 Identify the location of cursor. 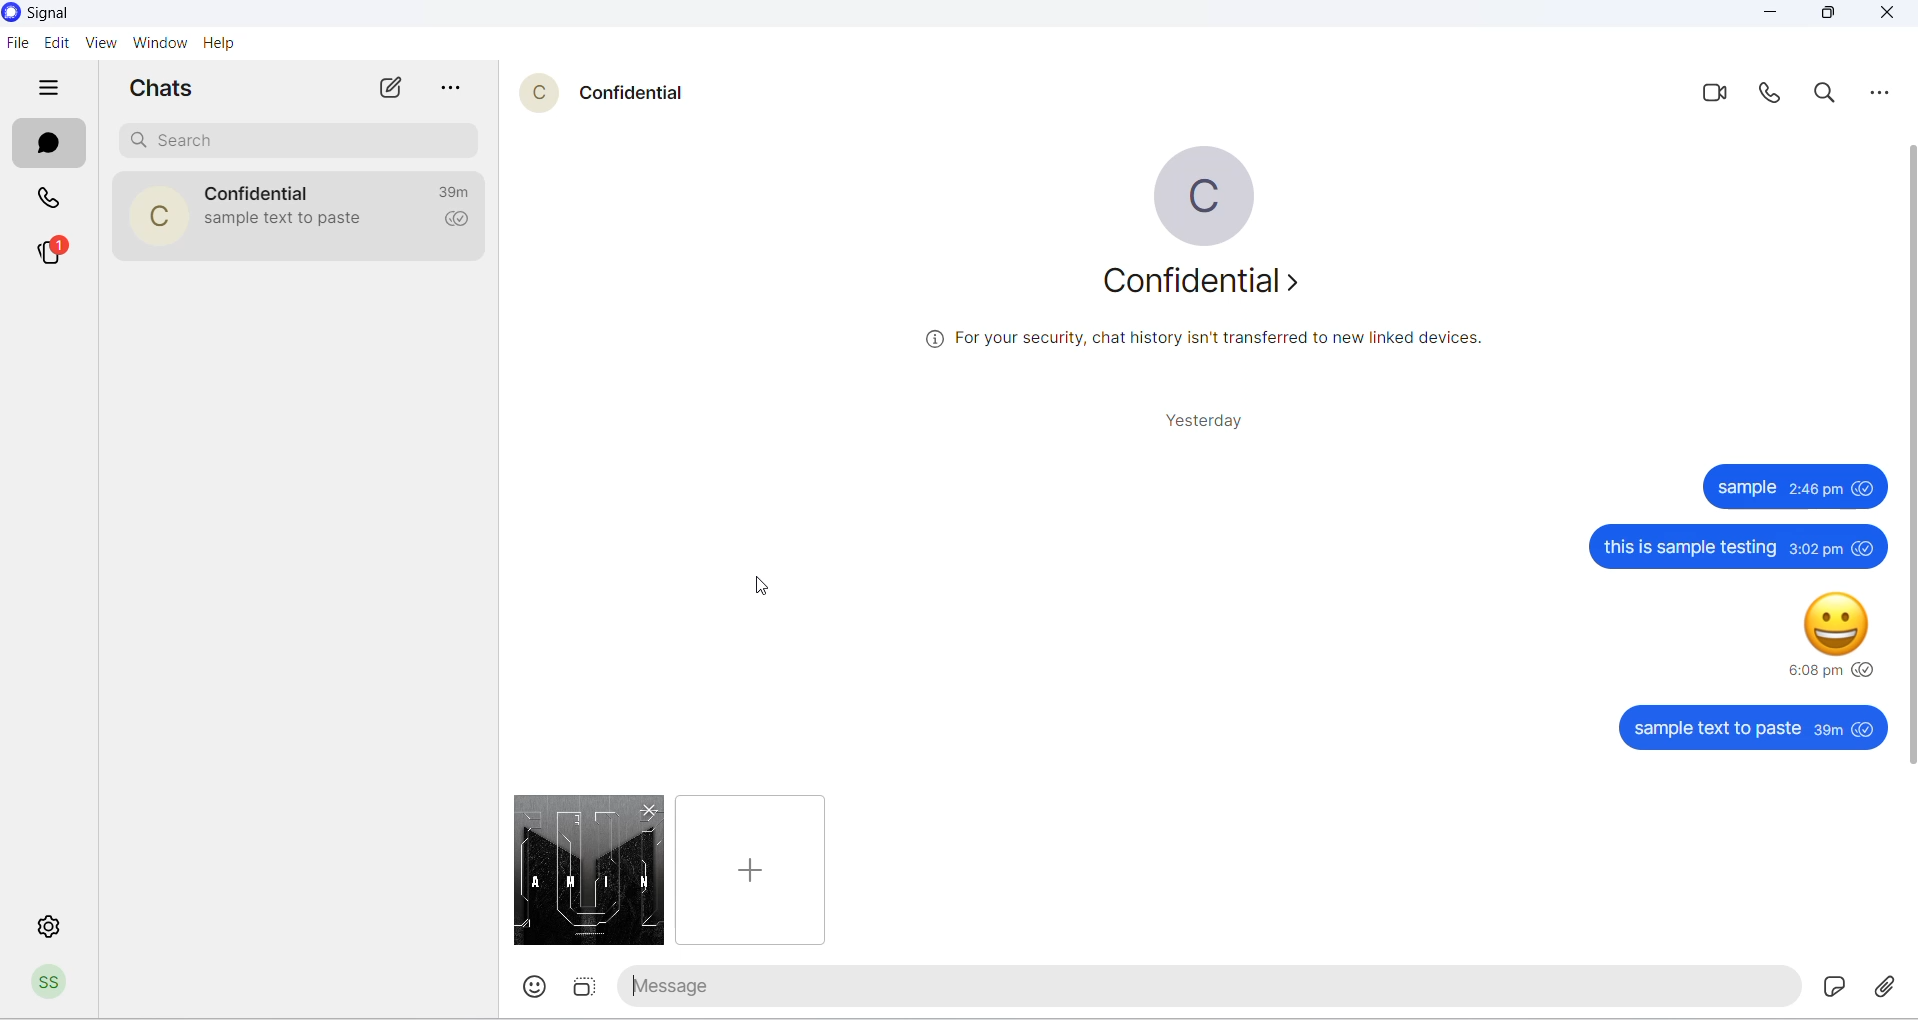
(764, 578).